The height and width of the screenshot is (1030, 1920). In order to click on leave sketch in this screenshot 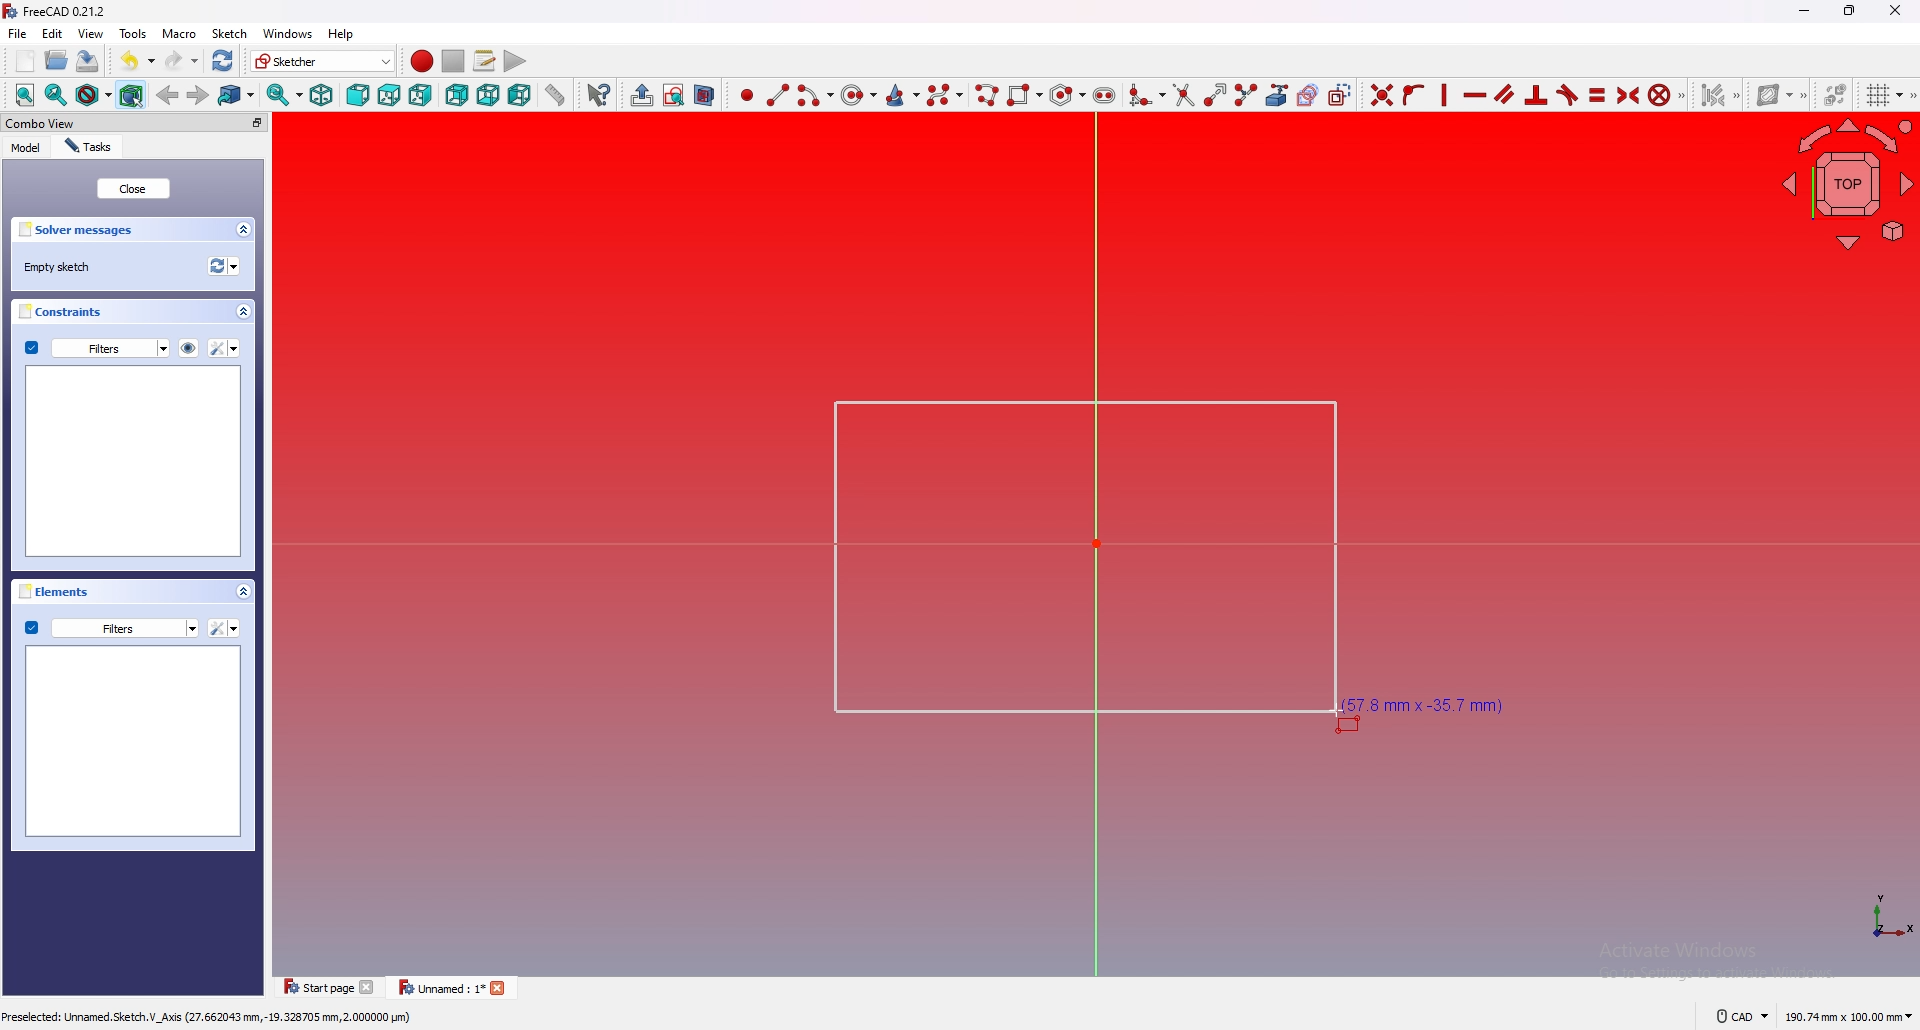, I will do `click(643, 96)`.